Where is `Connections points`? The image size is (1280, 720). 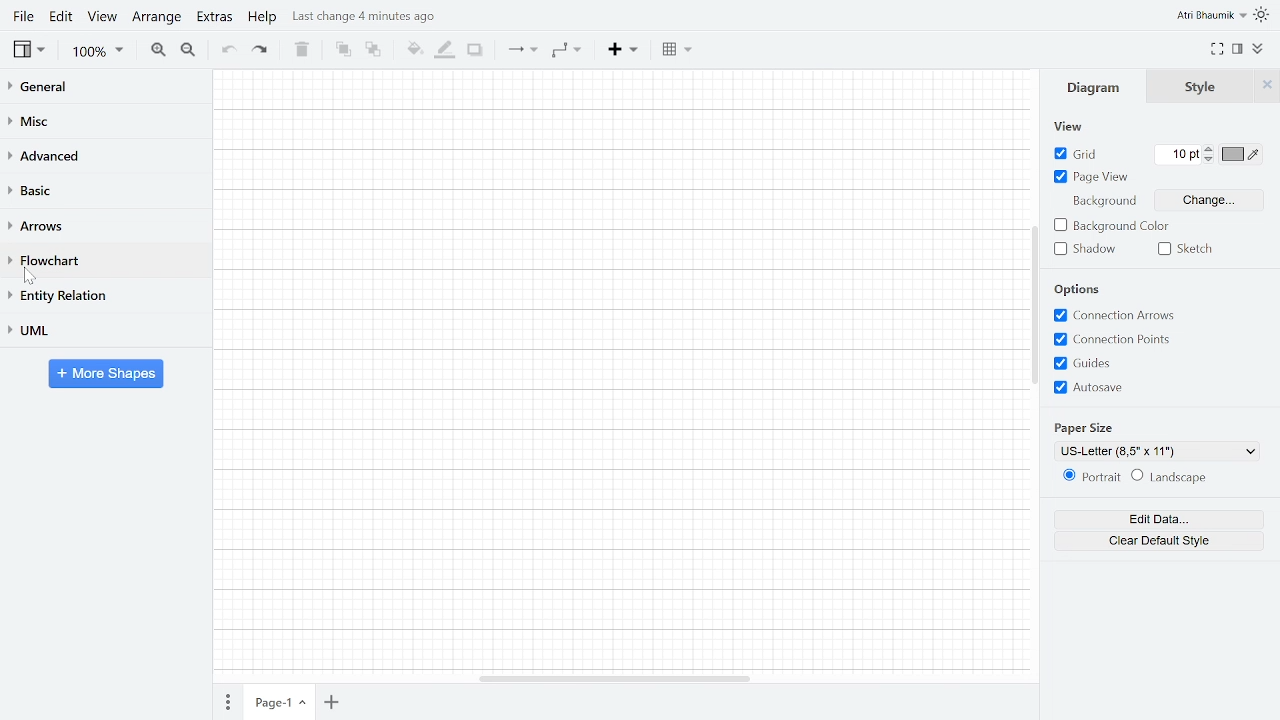 Connections points is located at coordinates (1113, 339).